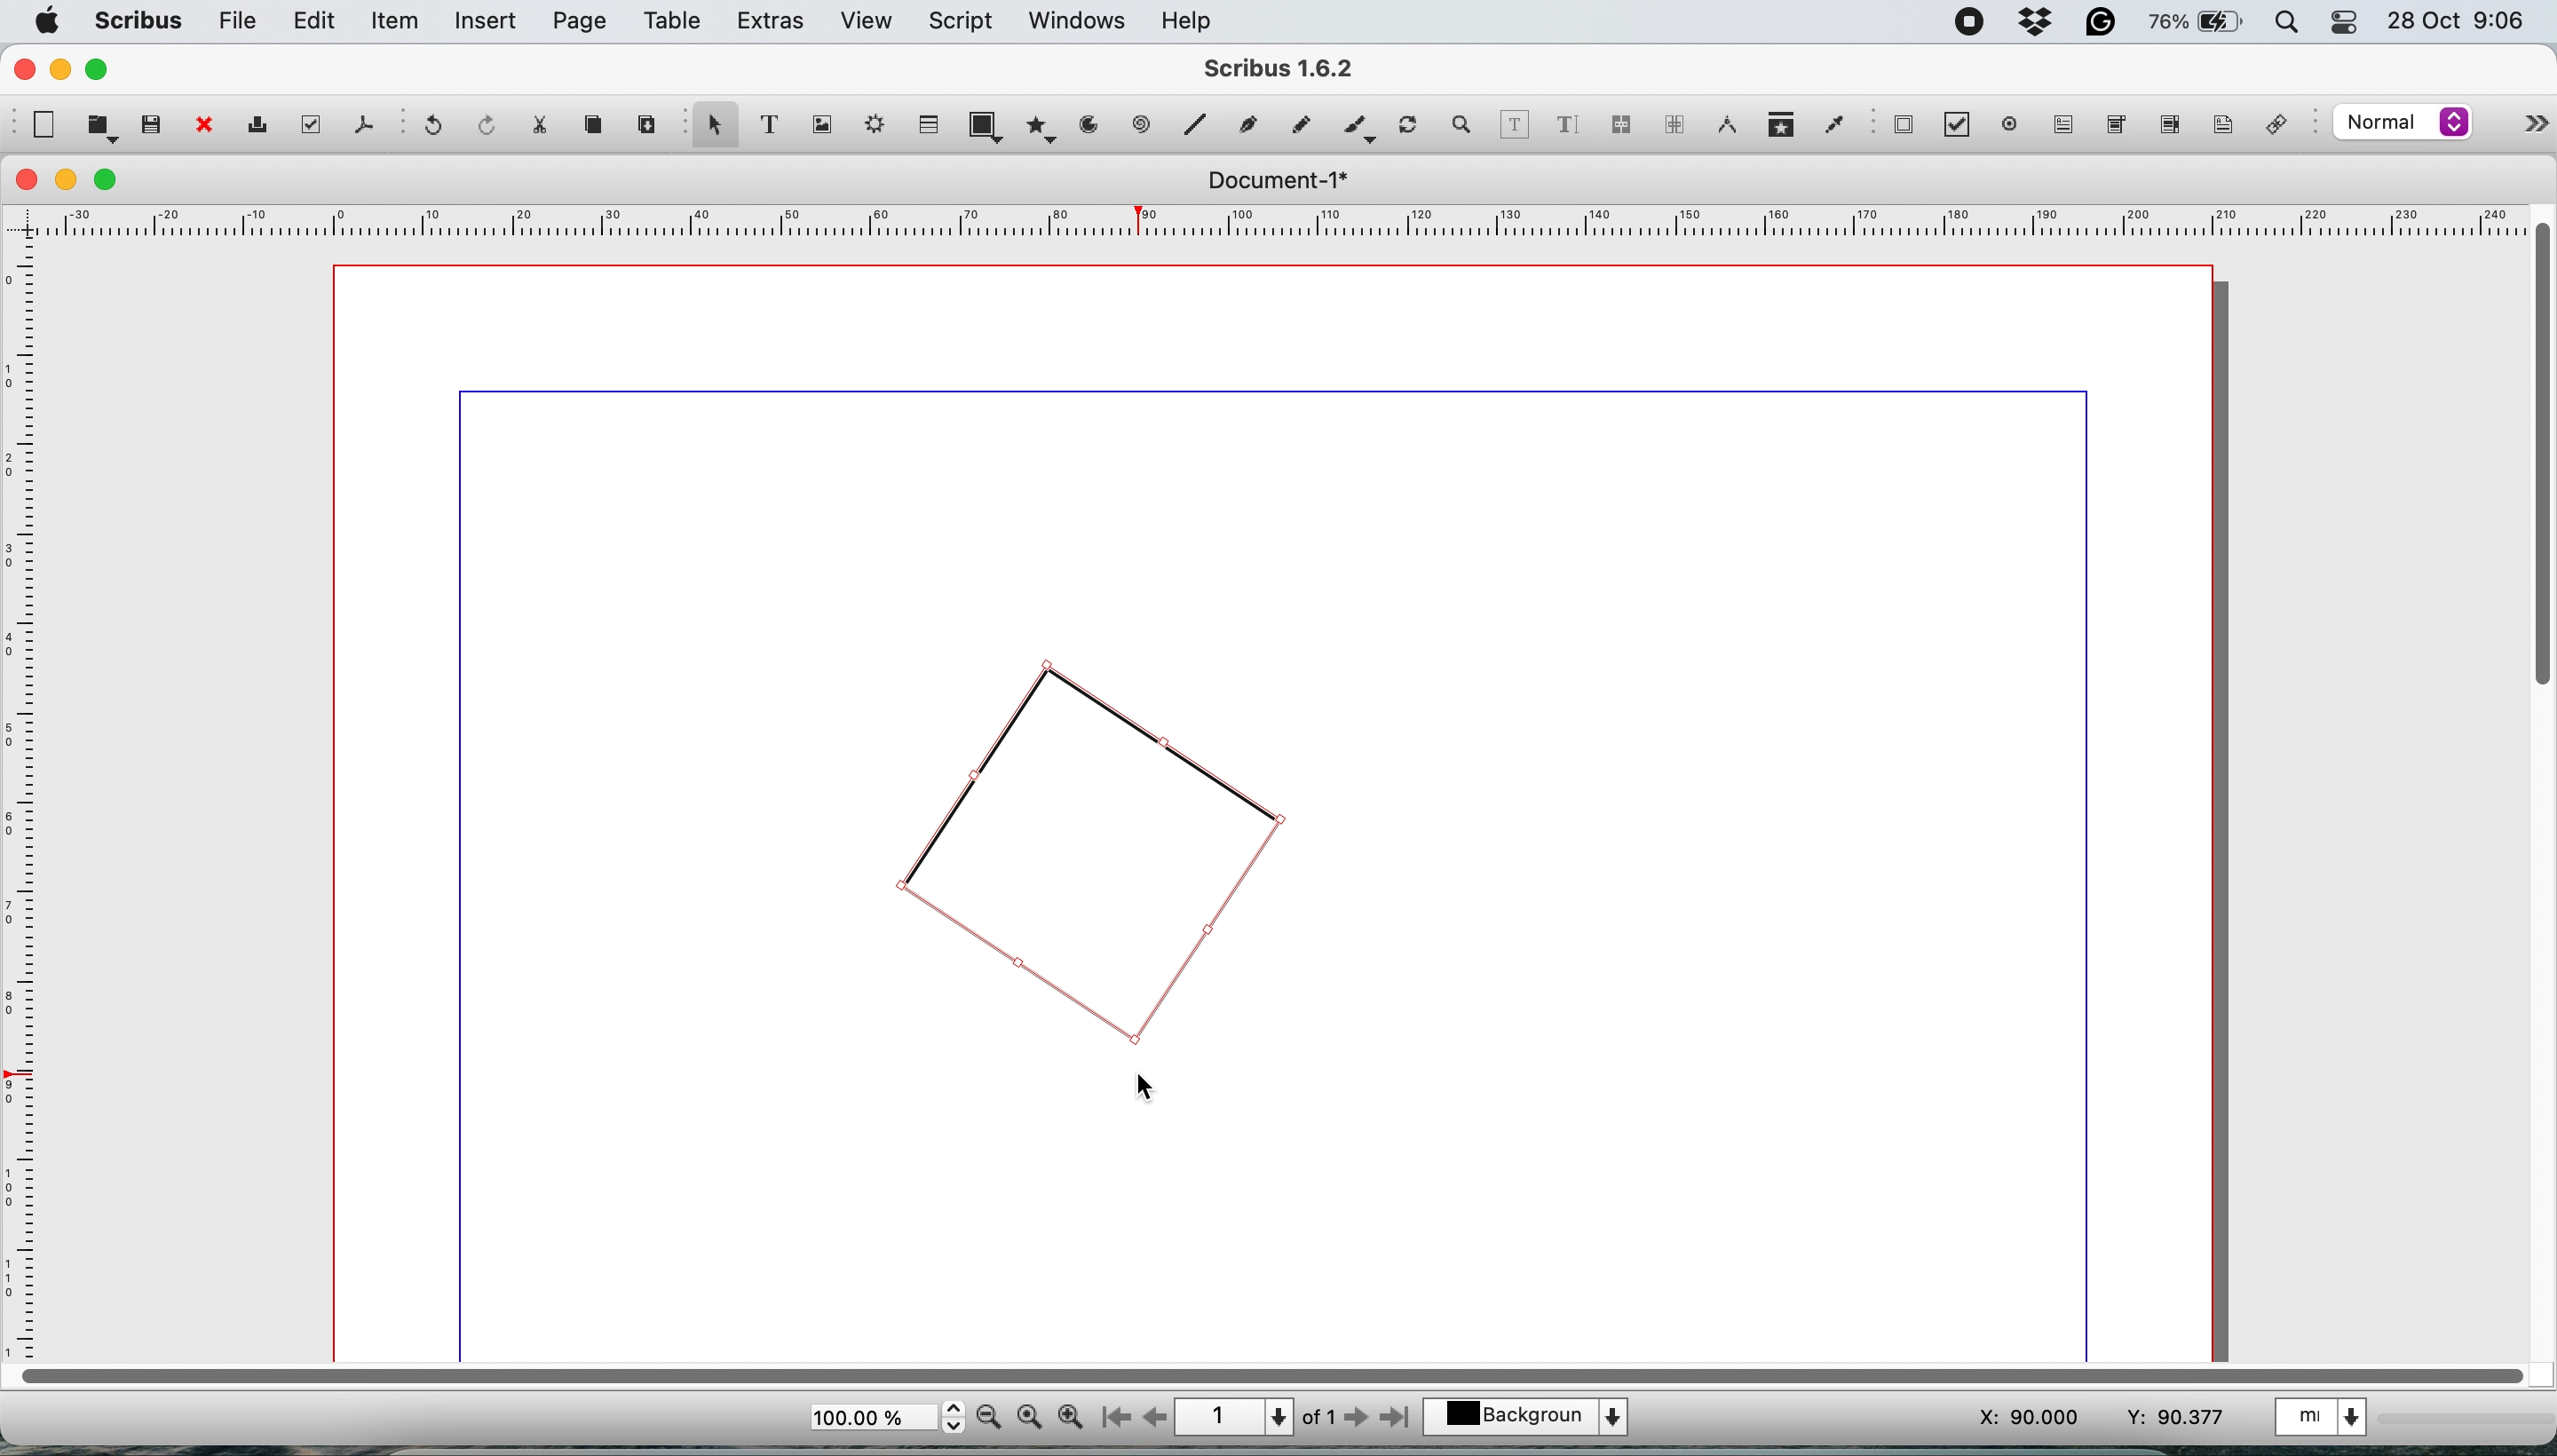 Image resolution: width=2557 pixels, height=1456 pixels. What do you see at coordinates (675, 24) in the screenshot?
I see `table` at bounding box center [675, 24].